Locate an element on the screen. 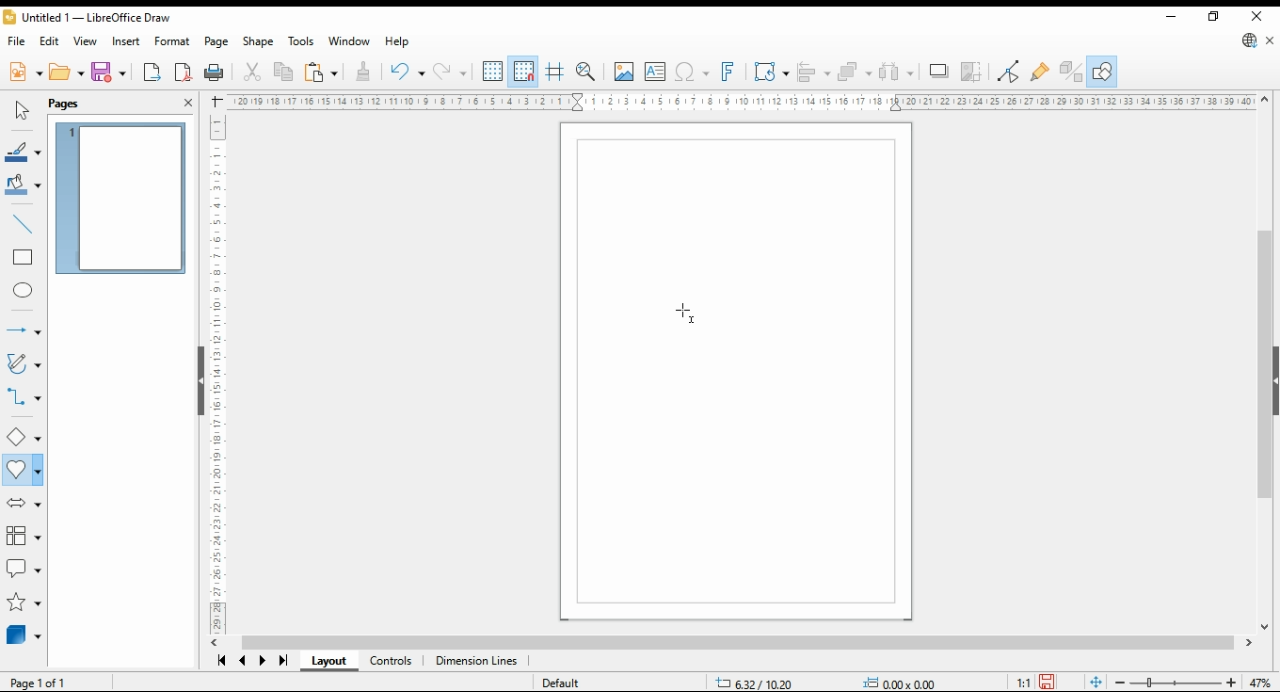 The height and width of the screenshot is (692, 1280). scroll bar is located at coordinates (735, 643).